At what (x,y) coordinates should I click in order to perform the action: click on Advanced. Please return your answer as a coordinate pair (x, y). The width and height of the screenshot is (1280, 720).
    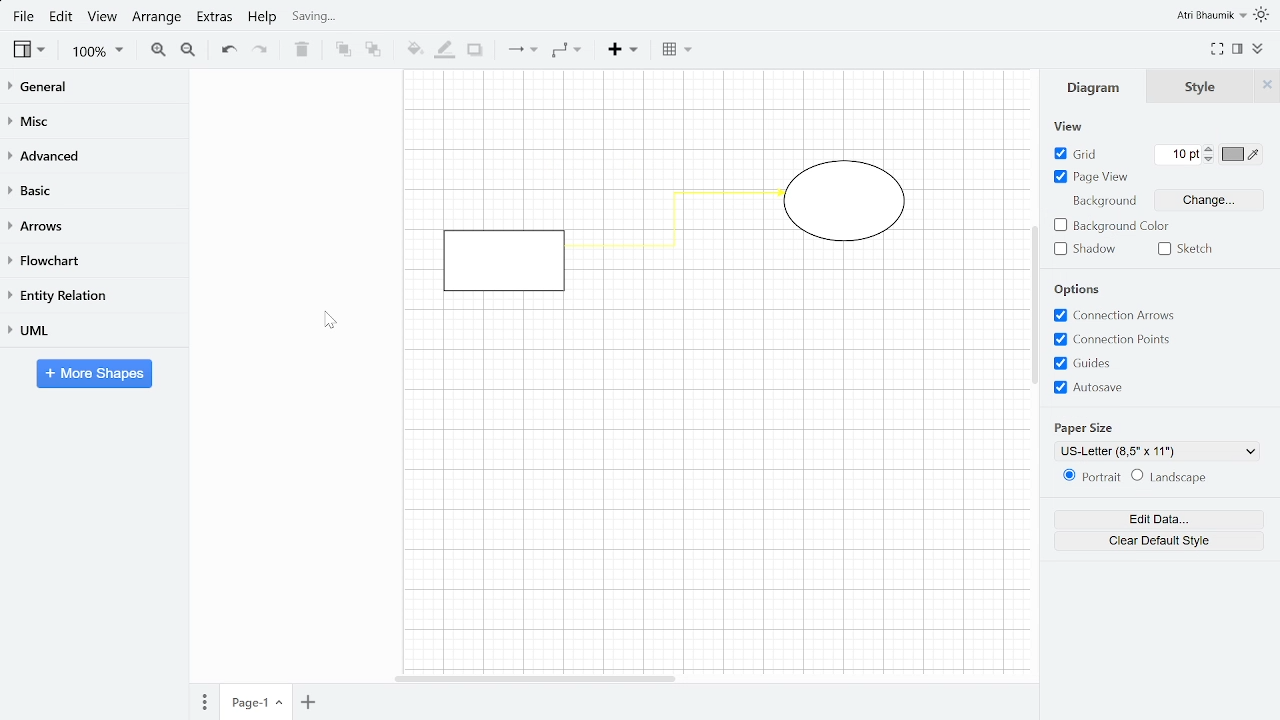
    Looking at the image, I should click on (94, 156).